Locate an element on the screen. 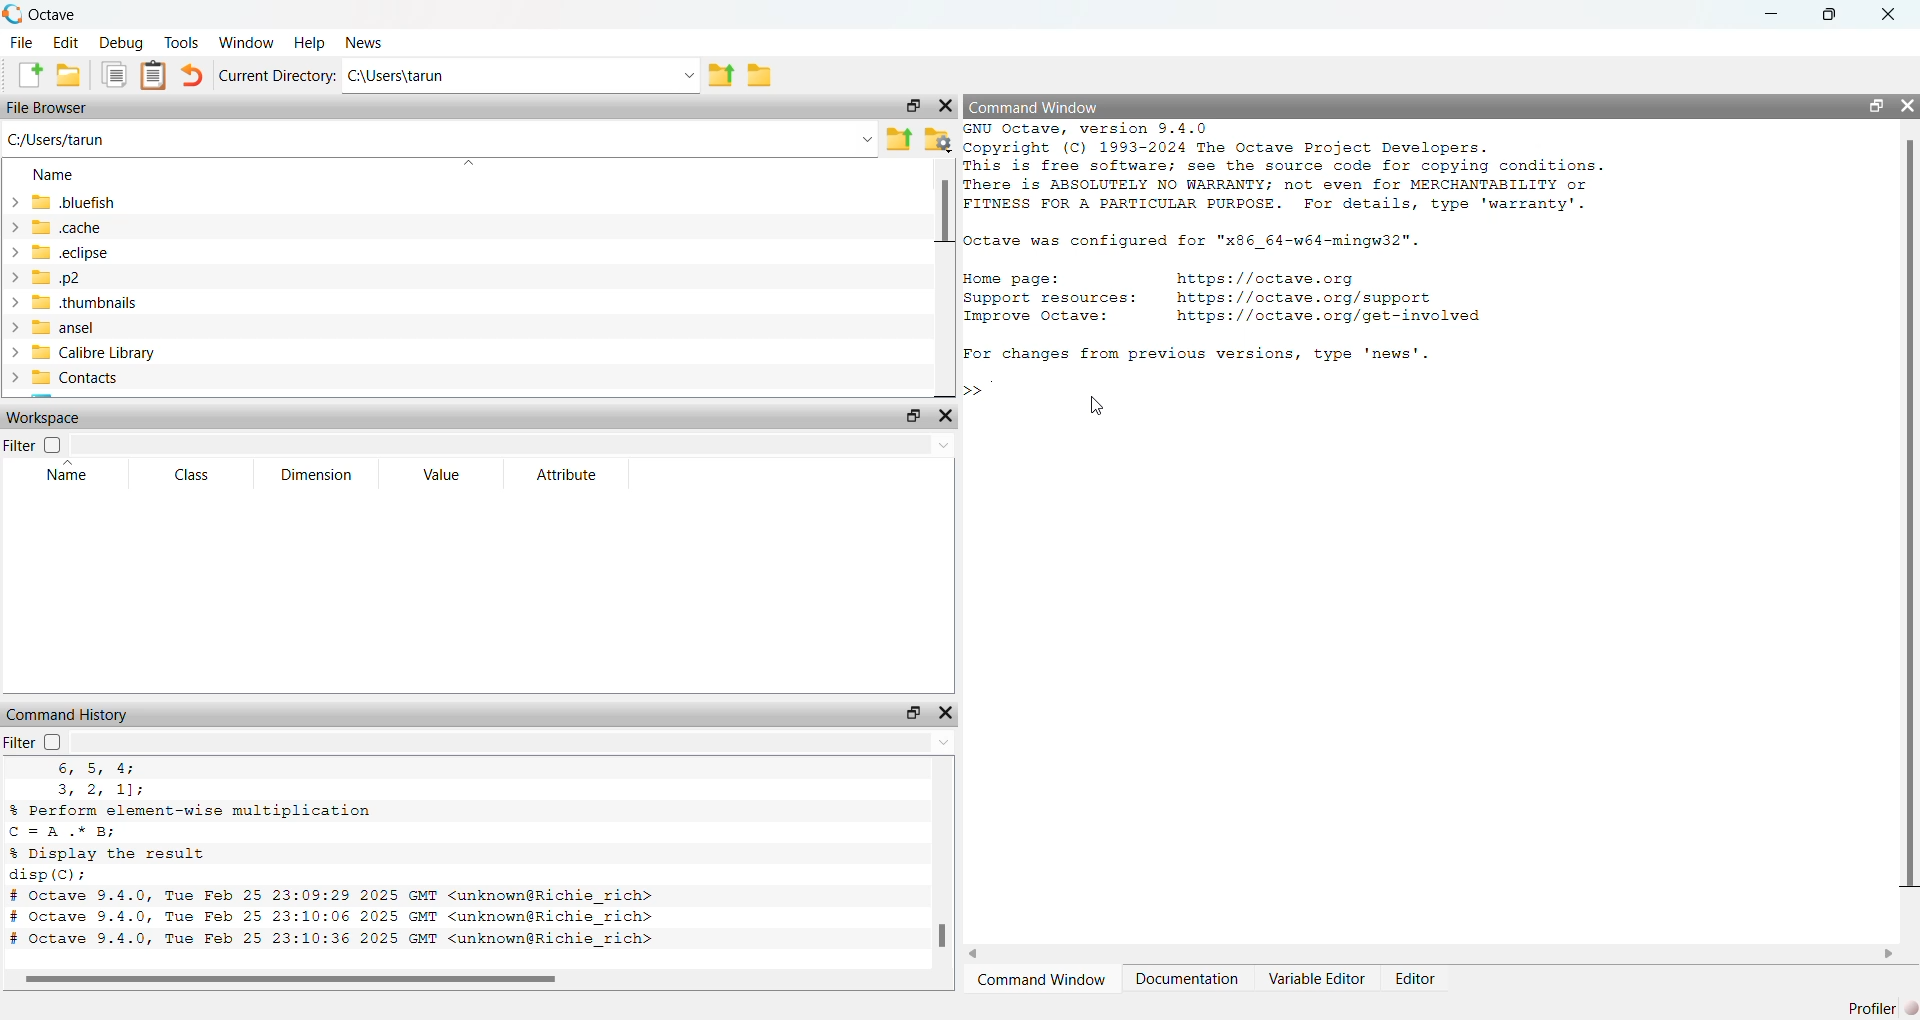 This screenshot has height=1020, width=1920. # Octave 9.4.0, Tue Feb 25 23:09:29 2025 GMT <unknown@Richie rich> is located at coordinates (334, 897).